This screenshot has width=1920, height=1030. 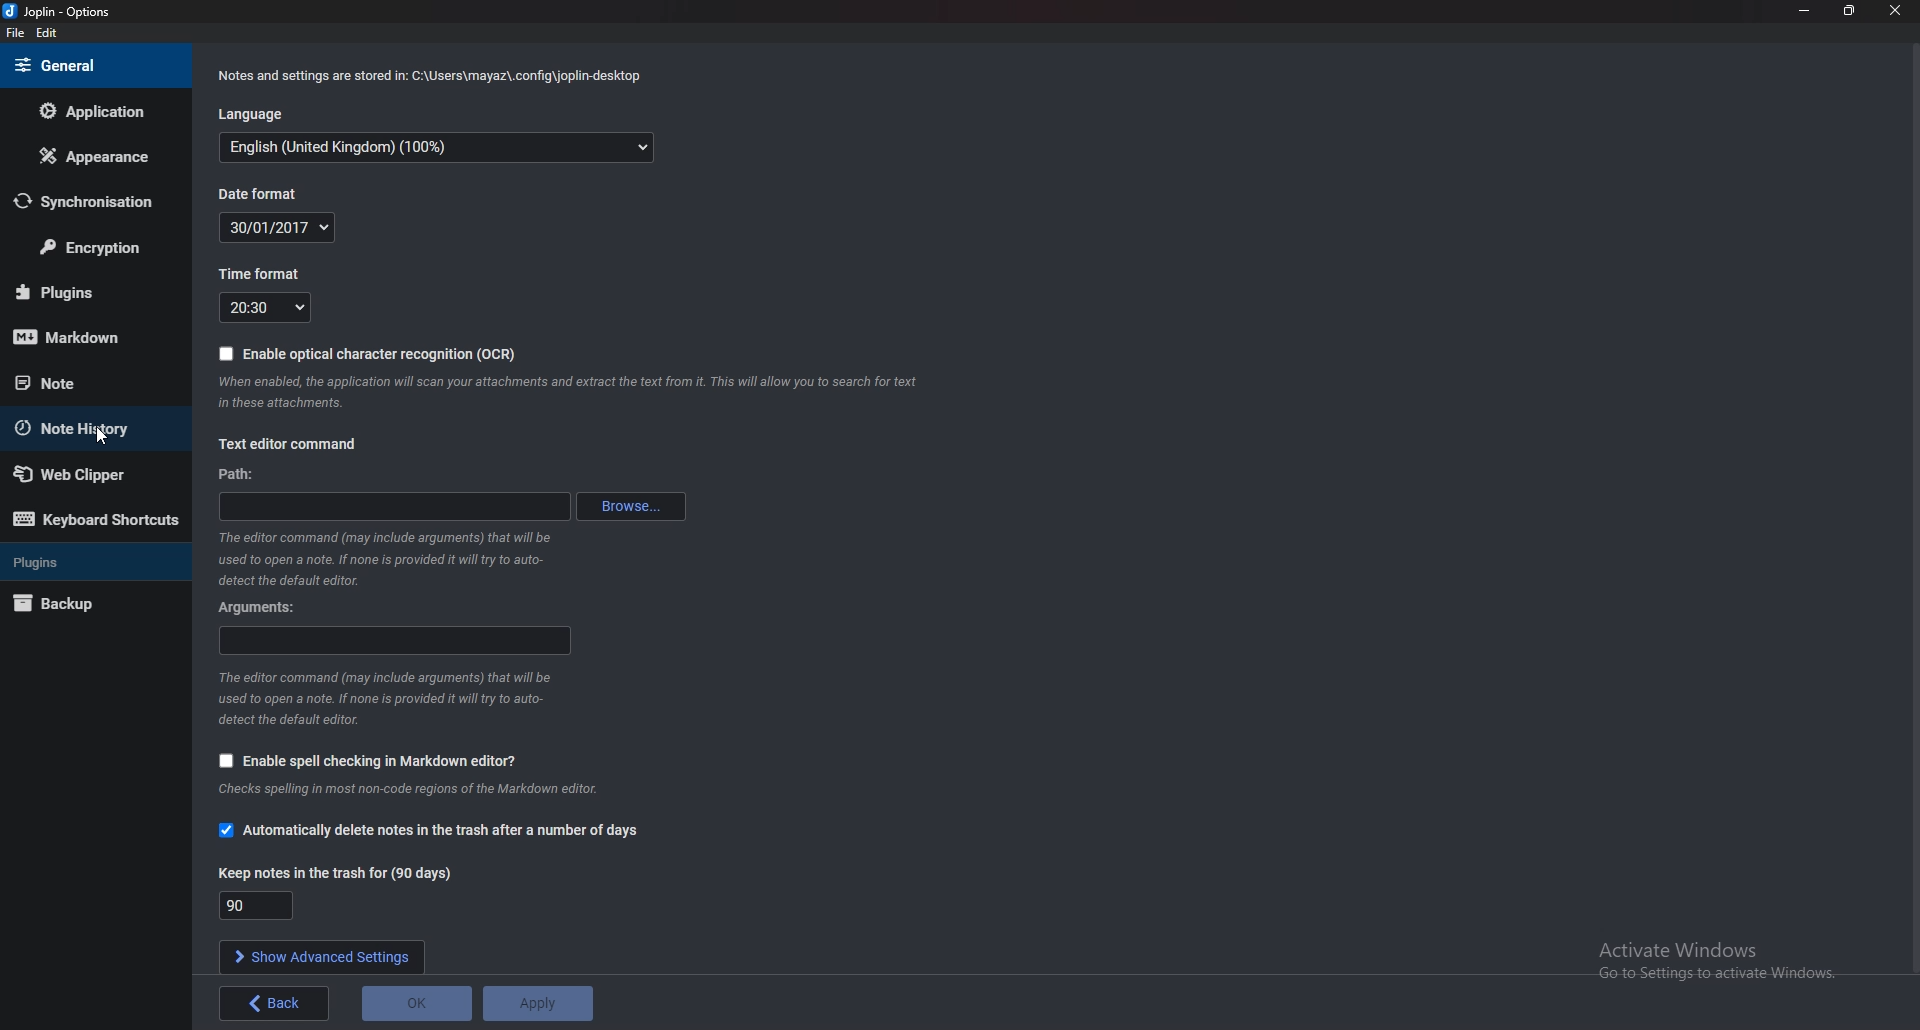 What do you see at coordinates (15, 33) in the screenshot?
I see `file` at bounding box center [15, 33].